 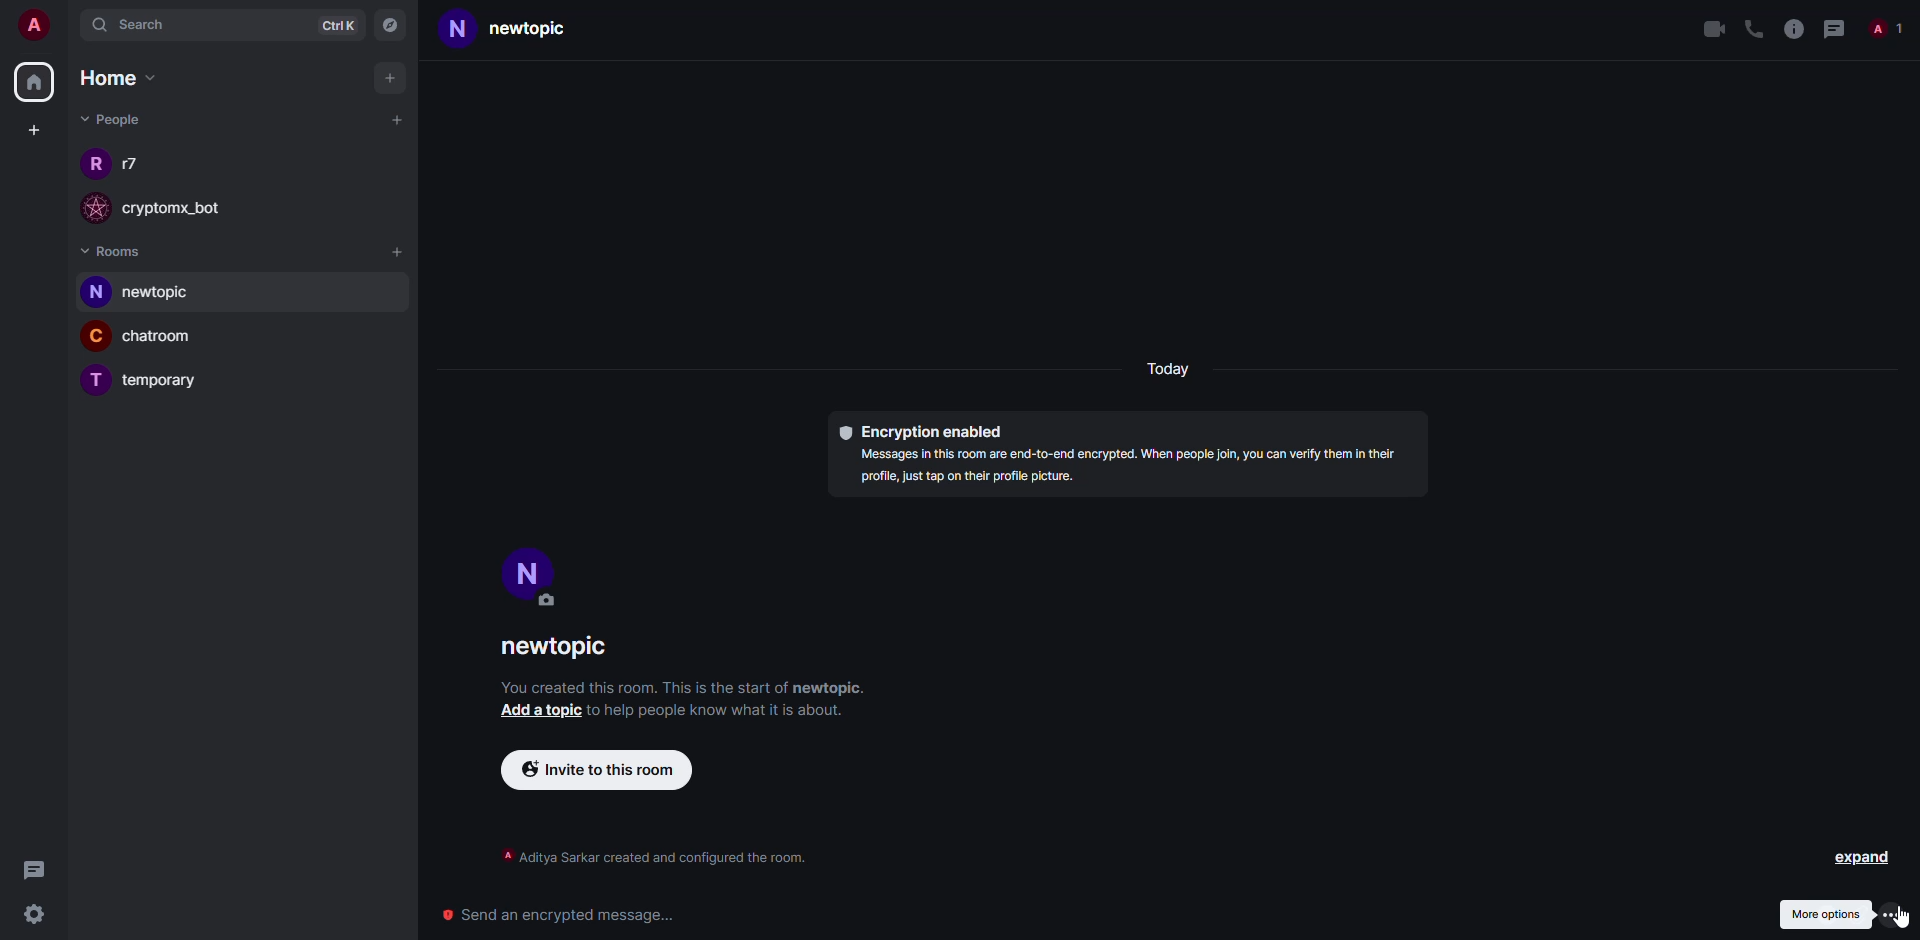 What do you see at coordinates (394, 24) in the screenshot?
I see `navigator` at bounding box center [394, 24].